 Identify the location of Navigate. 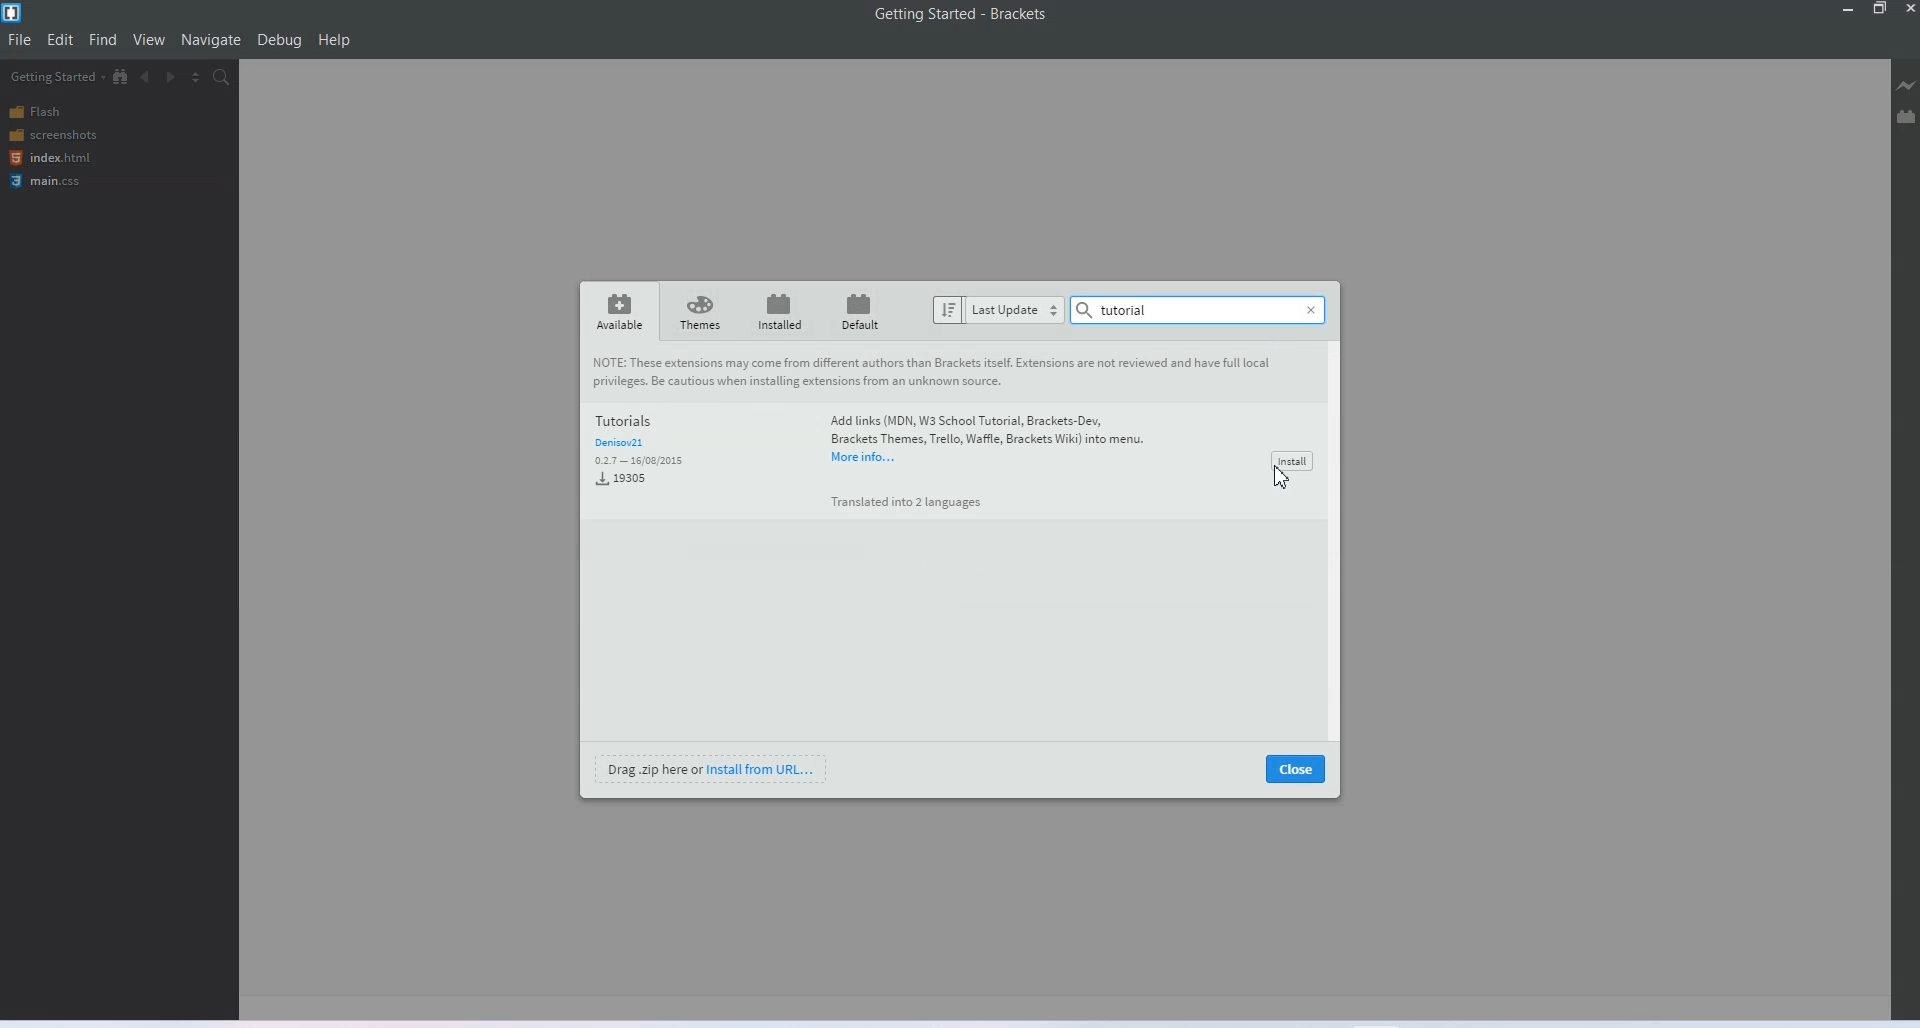
(212, 40).